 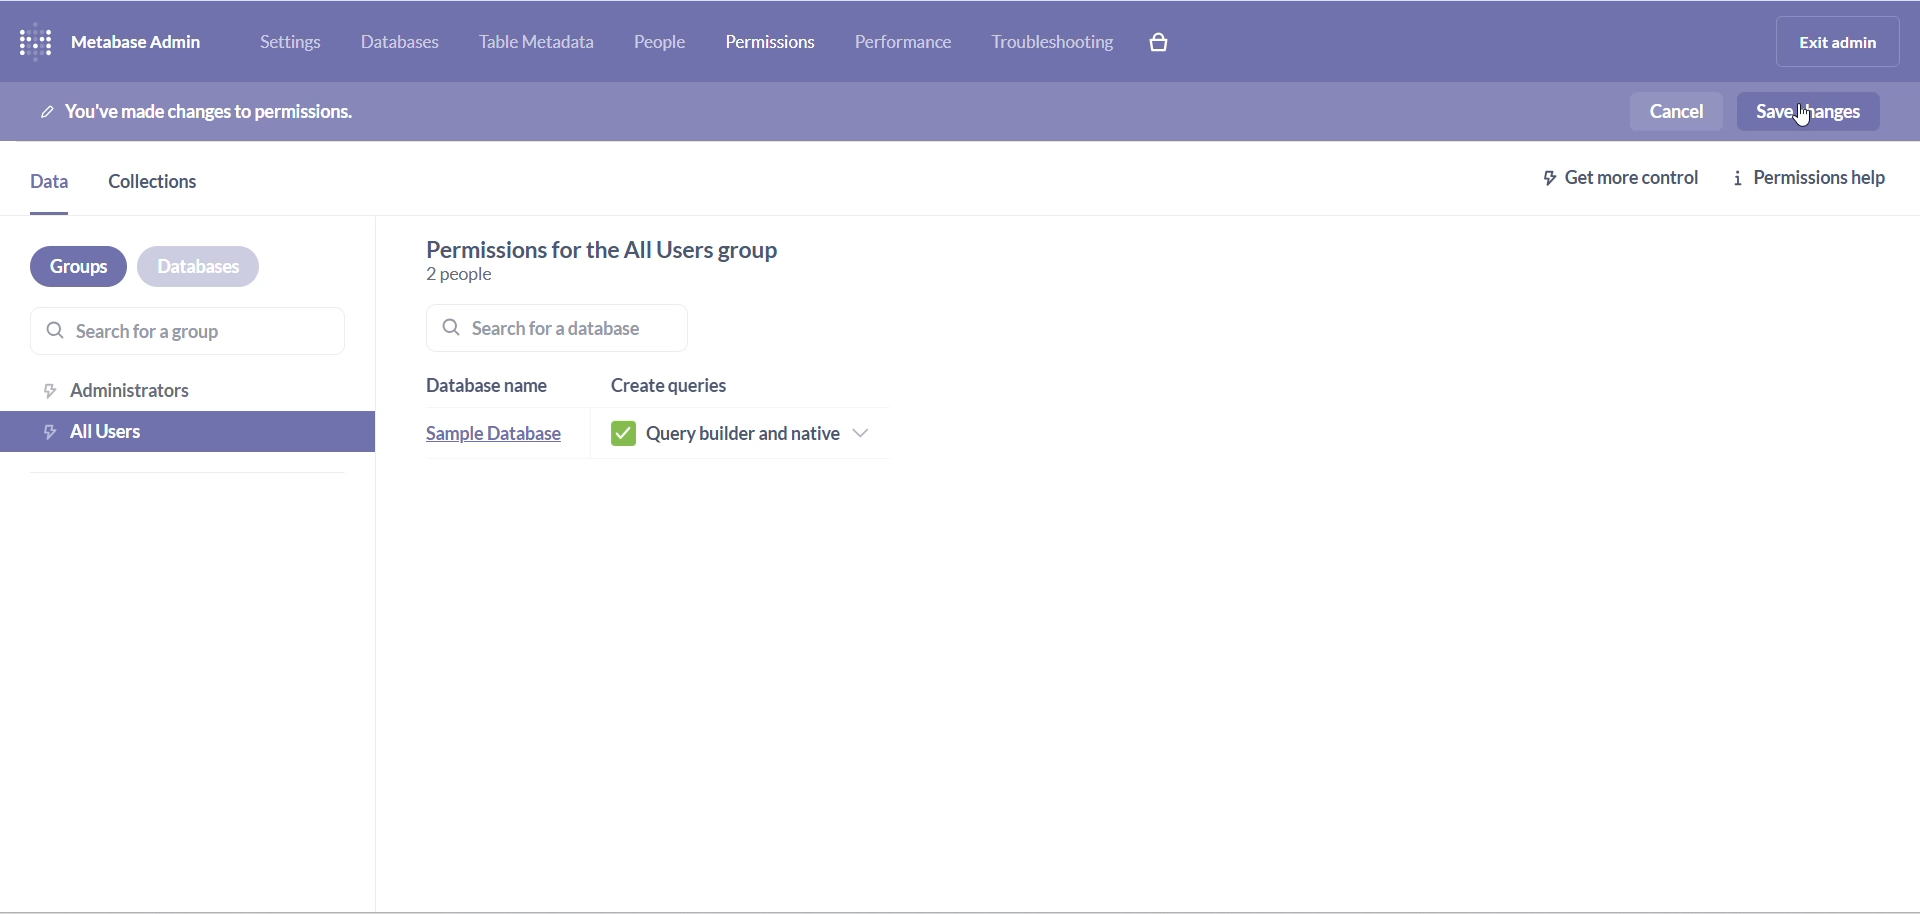 What do you see at coordinates (116, 40) in the screenshot?
I see `logo and name` at bounding box center [116, 40].